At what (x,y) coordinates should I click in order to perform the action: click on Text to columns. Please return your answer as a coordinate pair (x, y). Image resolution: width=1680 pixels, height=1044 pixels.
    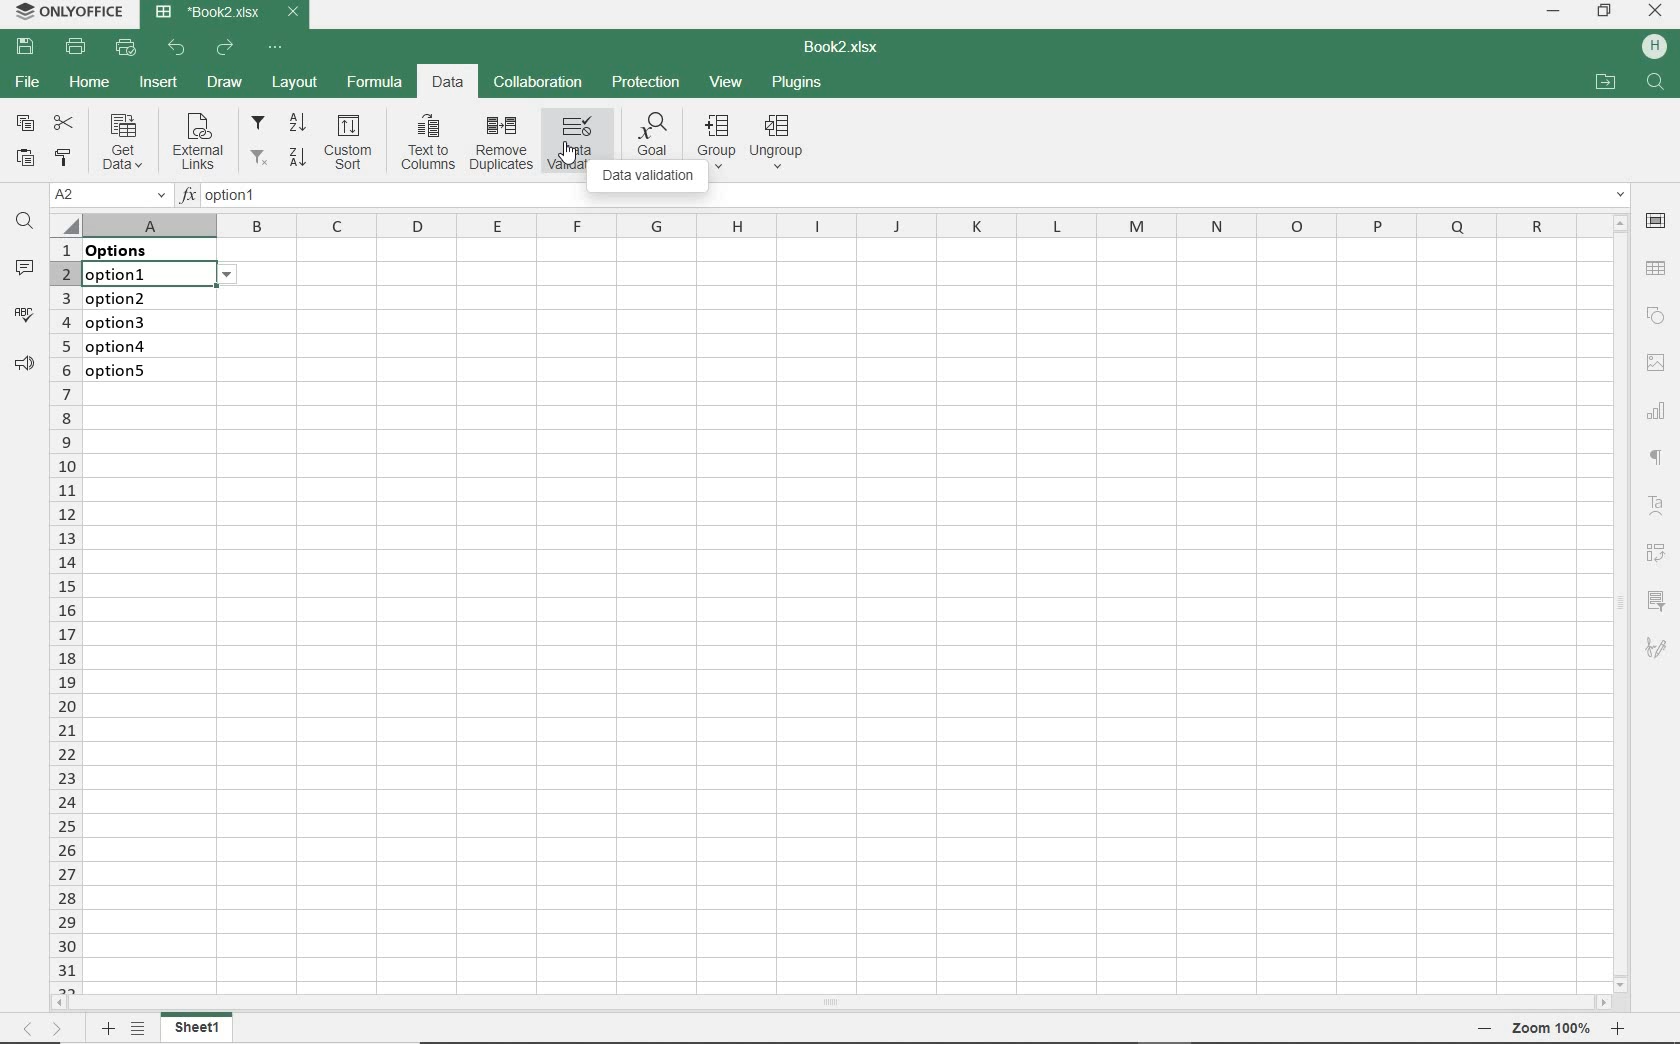
    Looking at the image, I should click on (428, 140).